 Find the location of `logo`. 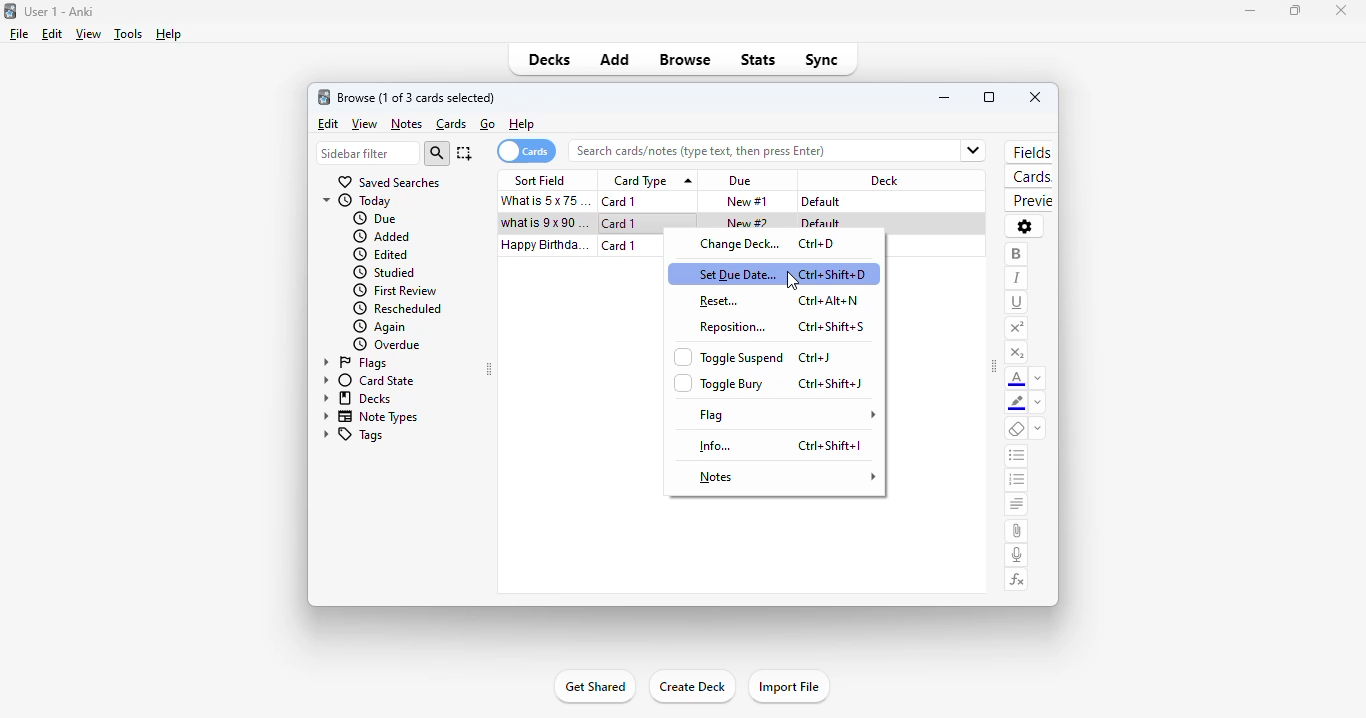

logo is located at coordinates (9, 11).